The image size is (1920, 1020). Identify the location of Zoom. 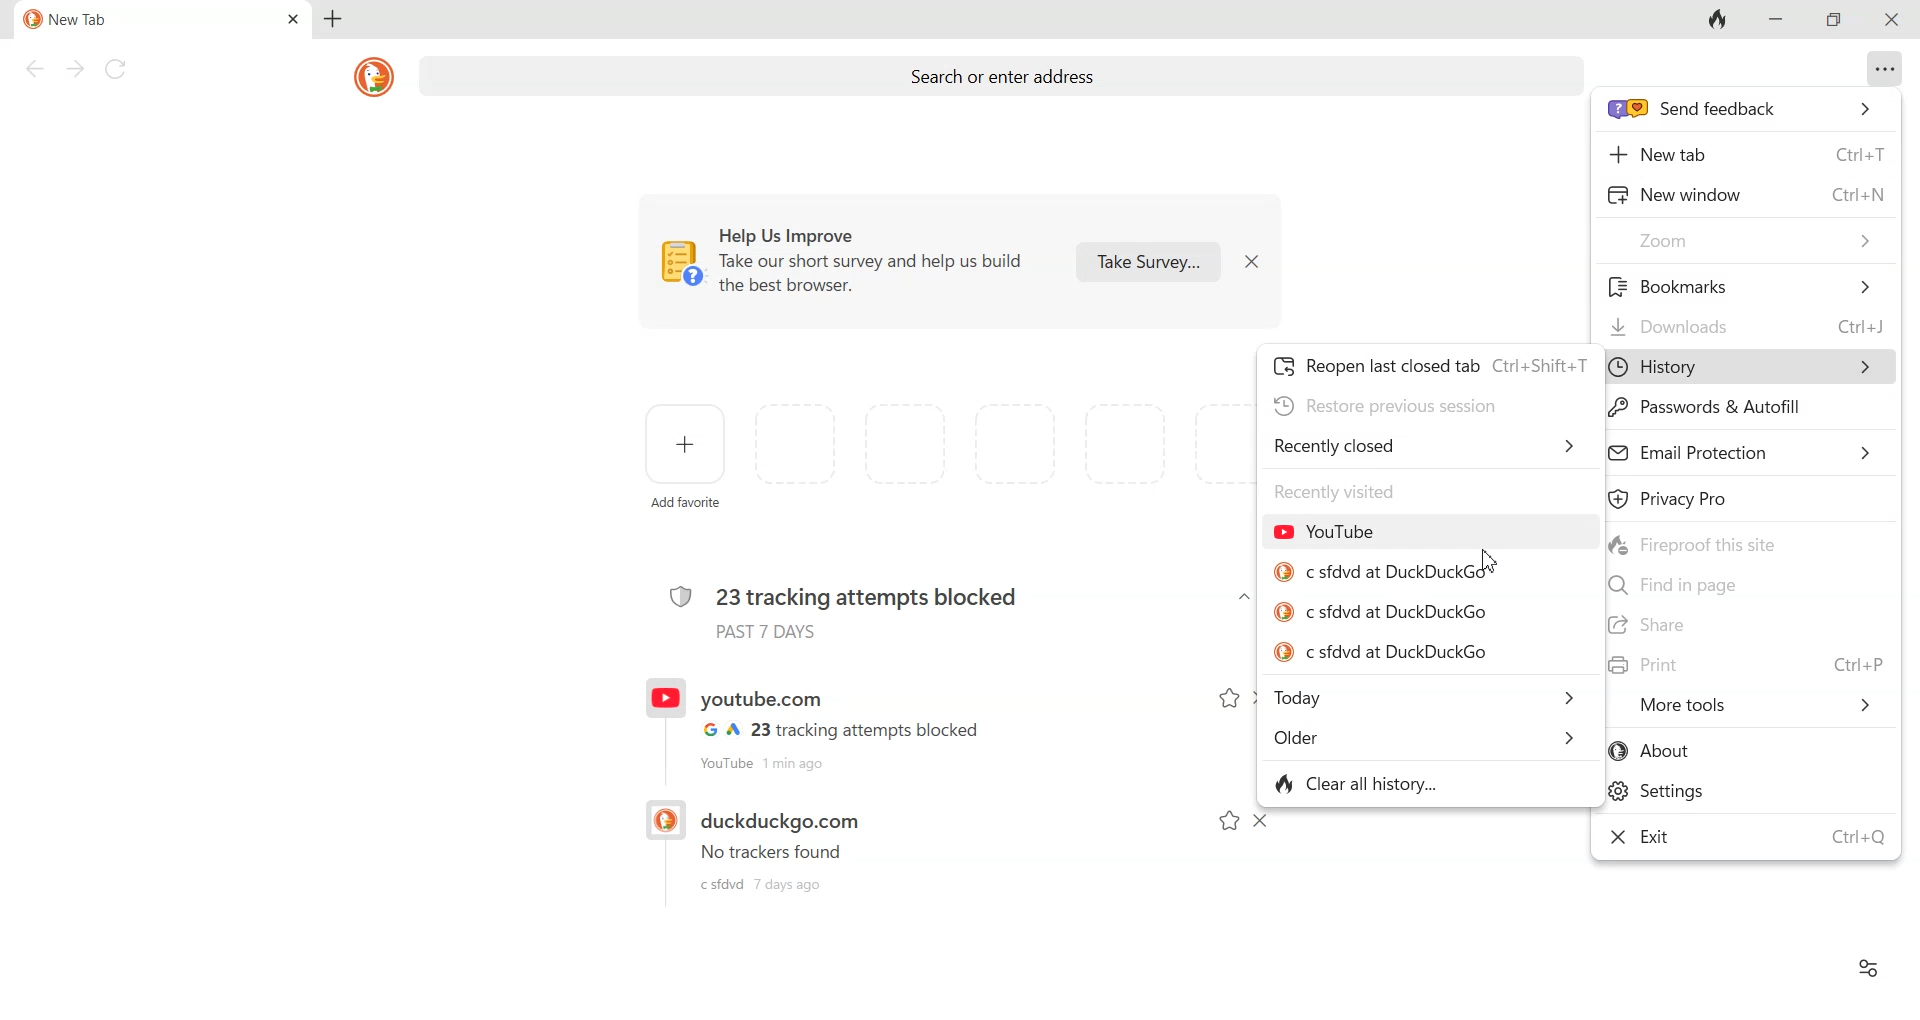
(1746, 240).